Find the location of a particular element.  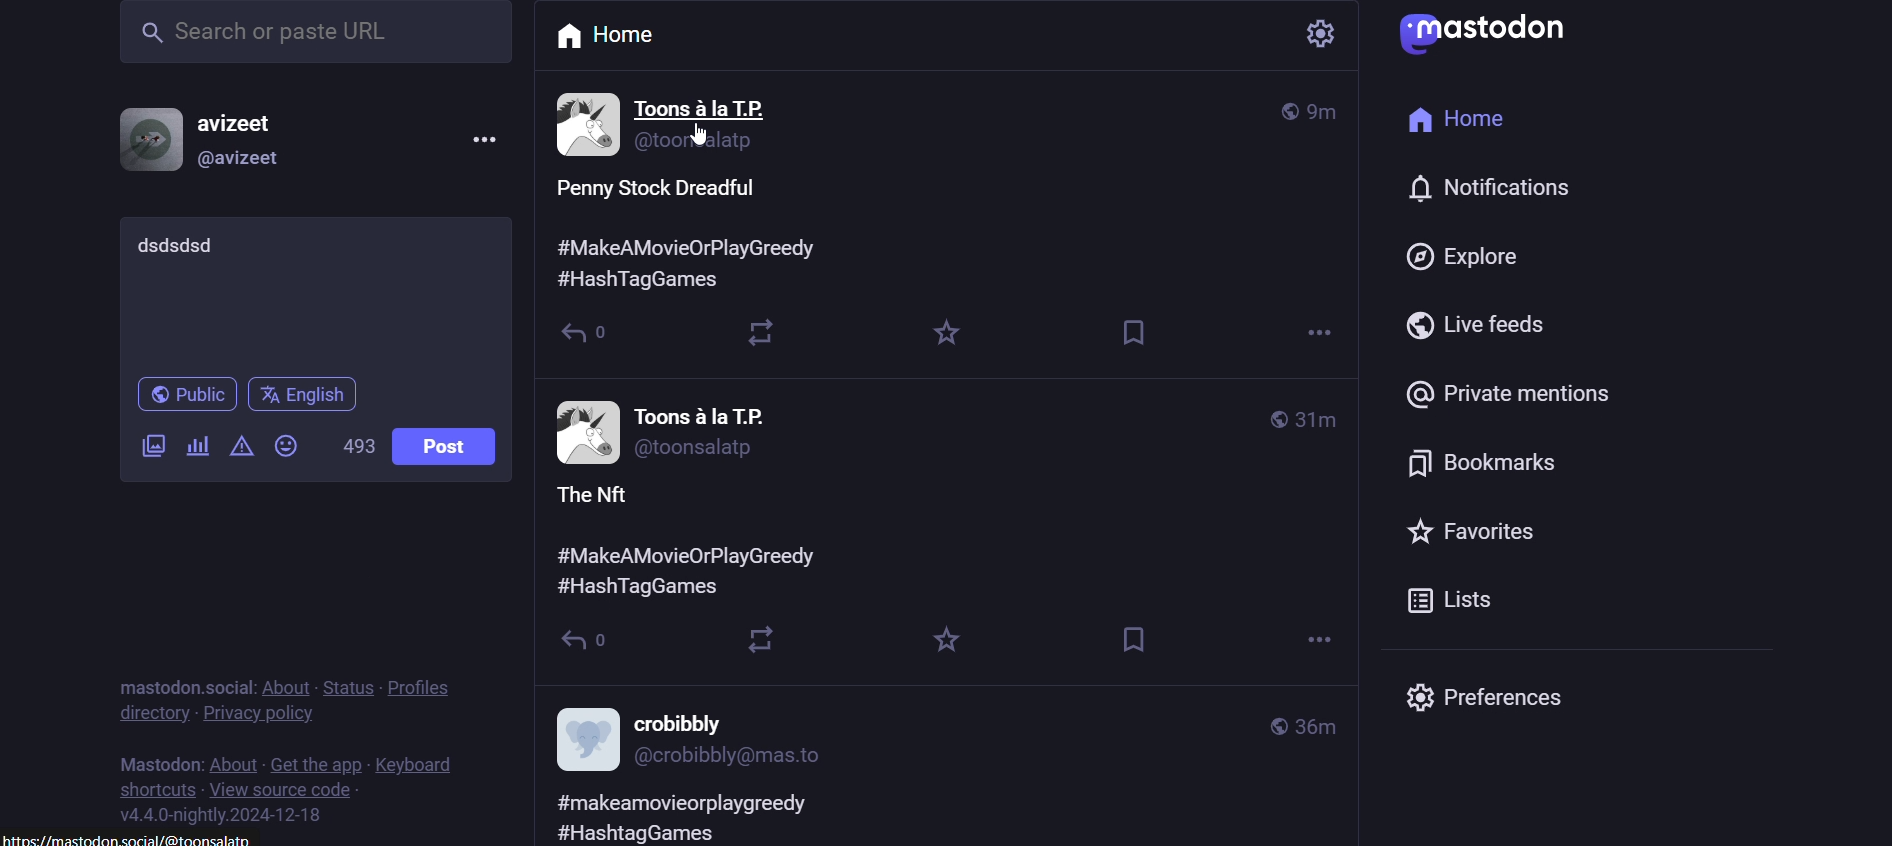

status is located at coordinates (348, 677).